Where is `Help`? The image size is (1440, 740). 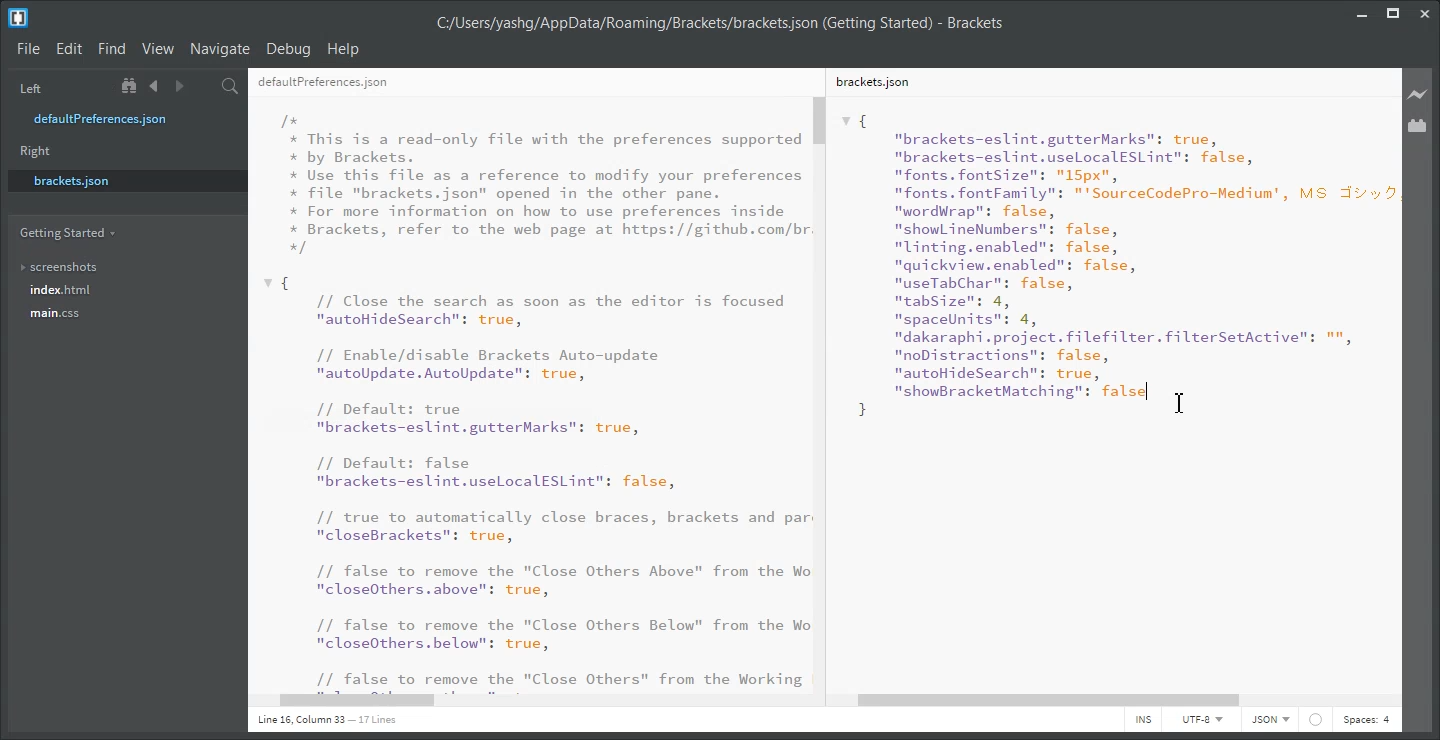
Help is located at coordinates (345, 49).